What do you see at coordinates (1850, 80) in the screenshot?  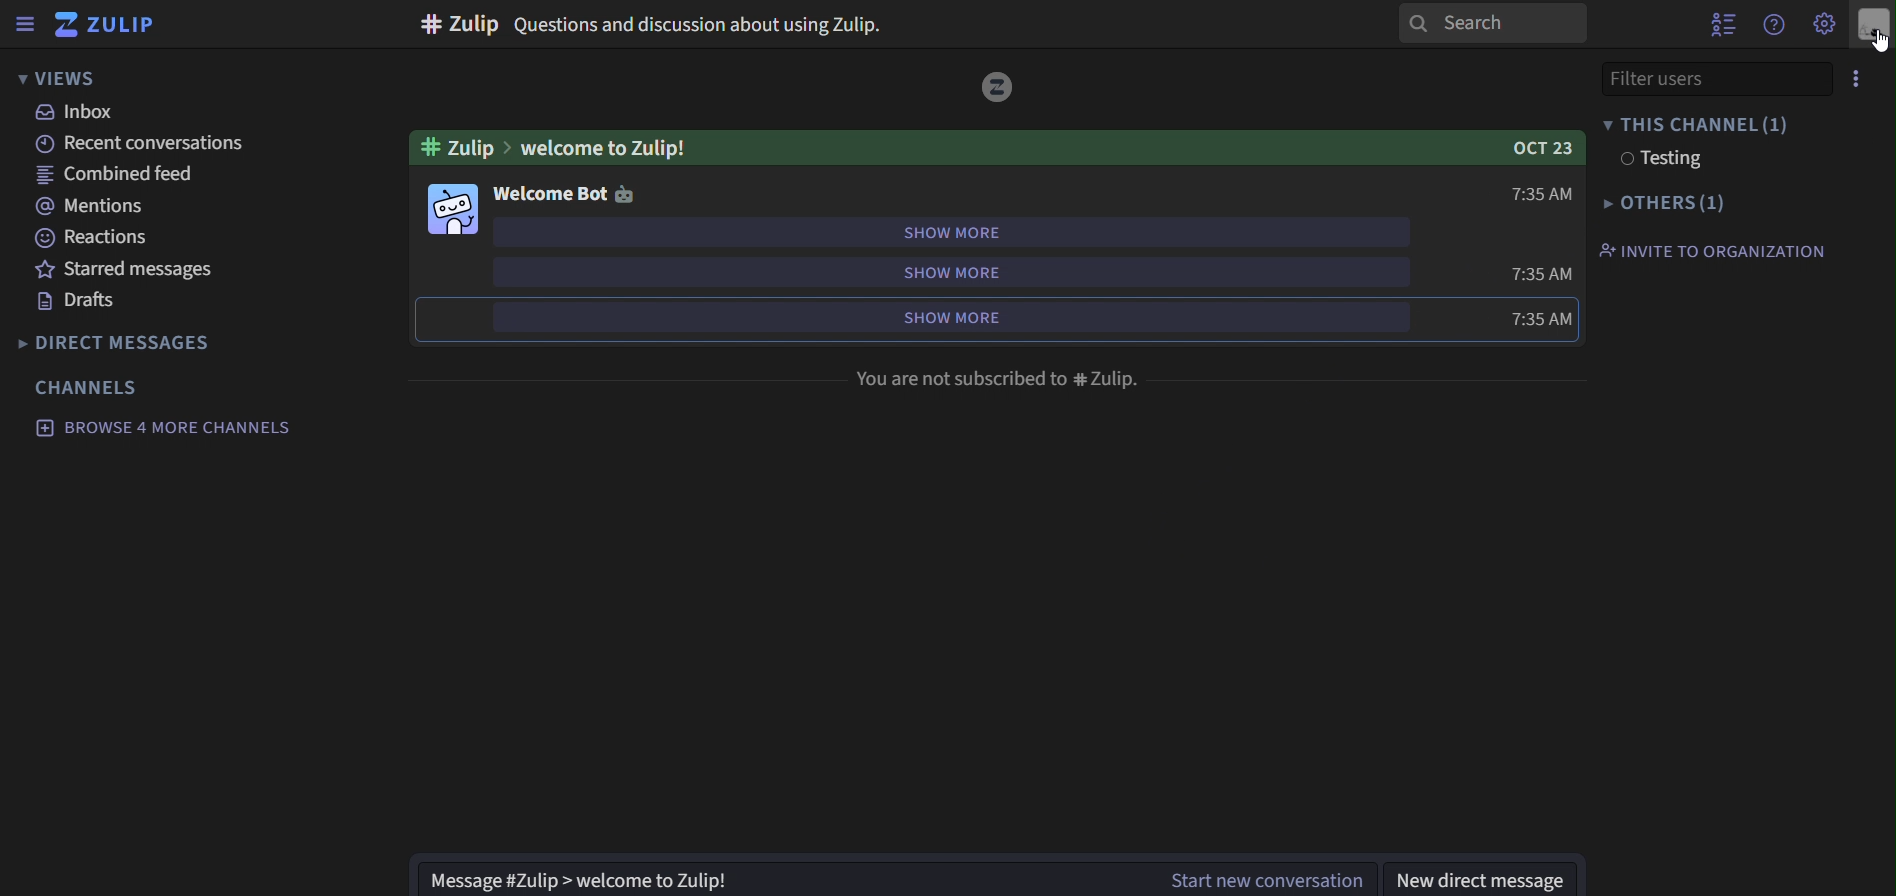 I see `options` at bounding box center [1850, 80].